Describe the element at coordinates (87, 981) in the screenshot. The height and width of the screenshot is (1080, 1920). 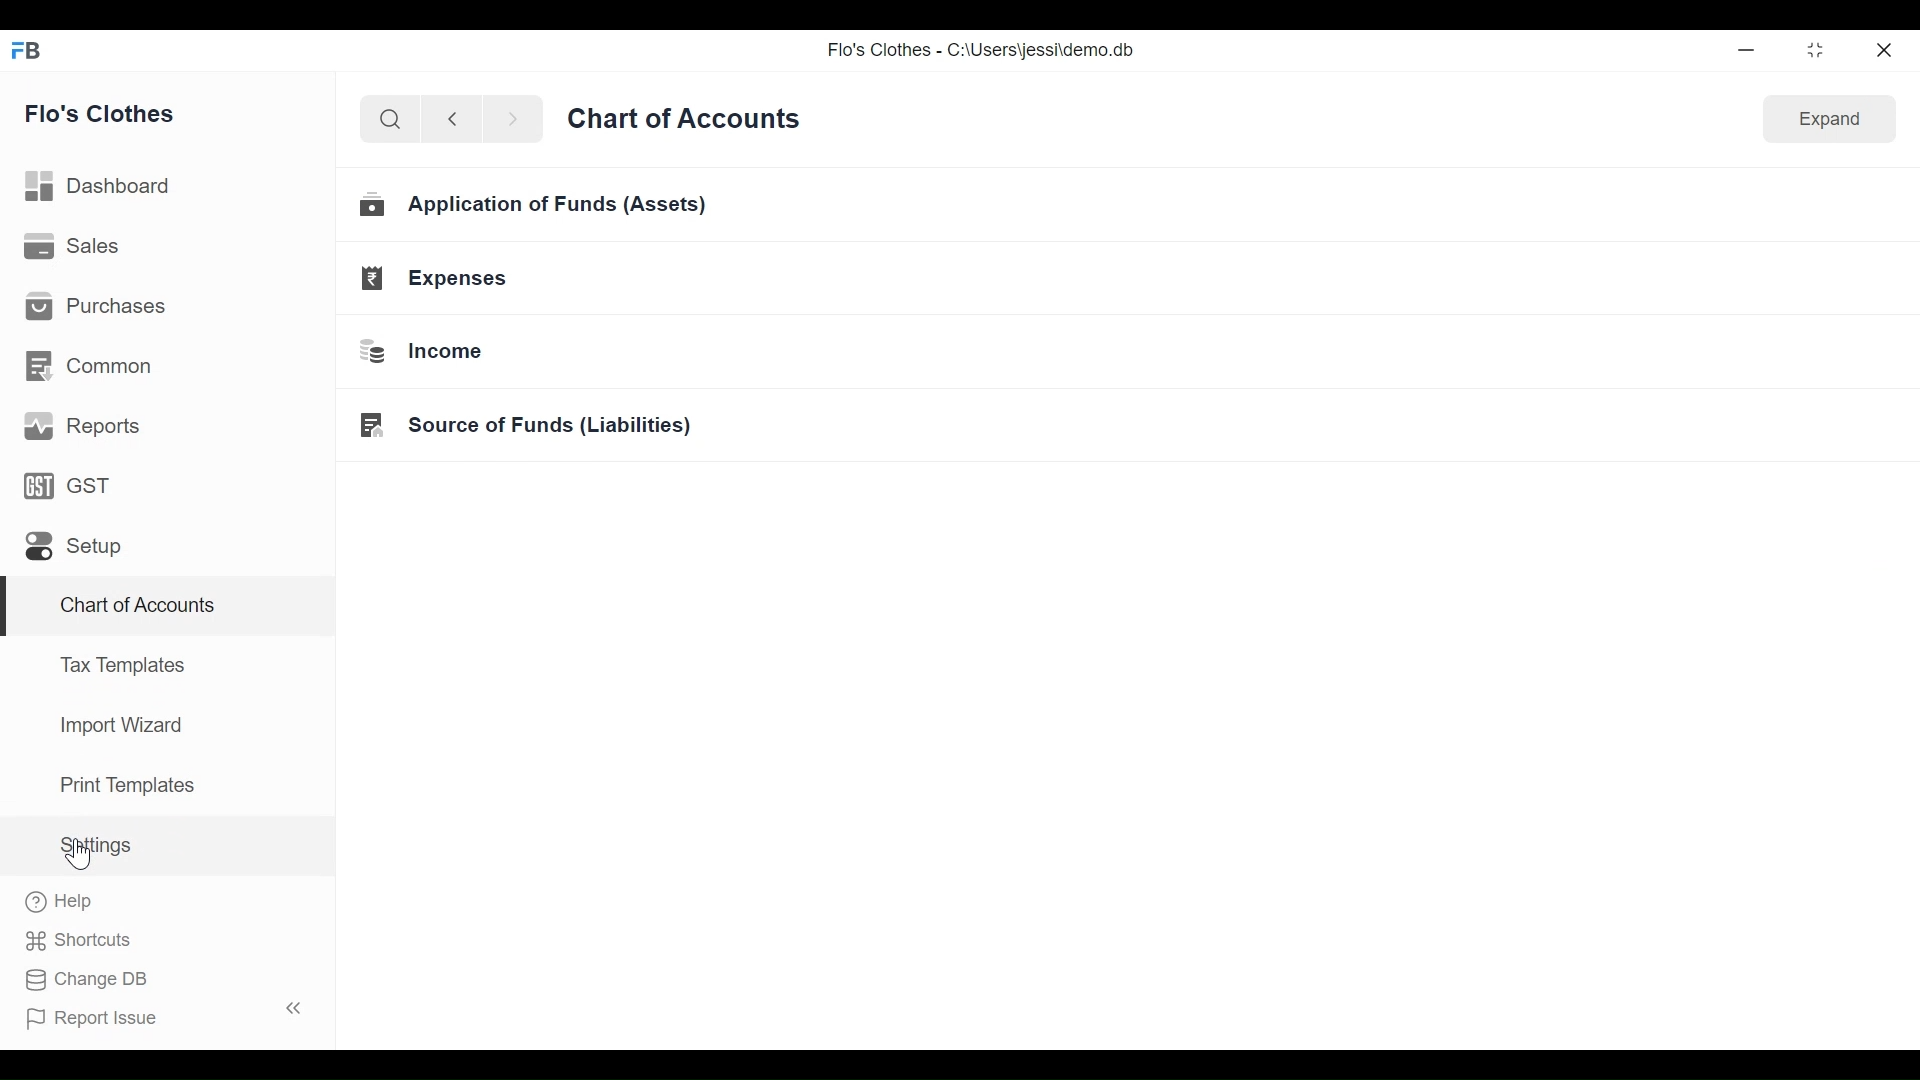
I see `Change DB` at that location.